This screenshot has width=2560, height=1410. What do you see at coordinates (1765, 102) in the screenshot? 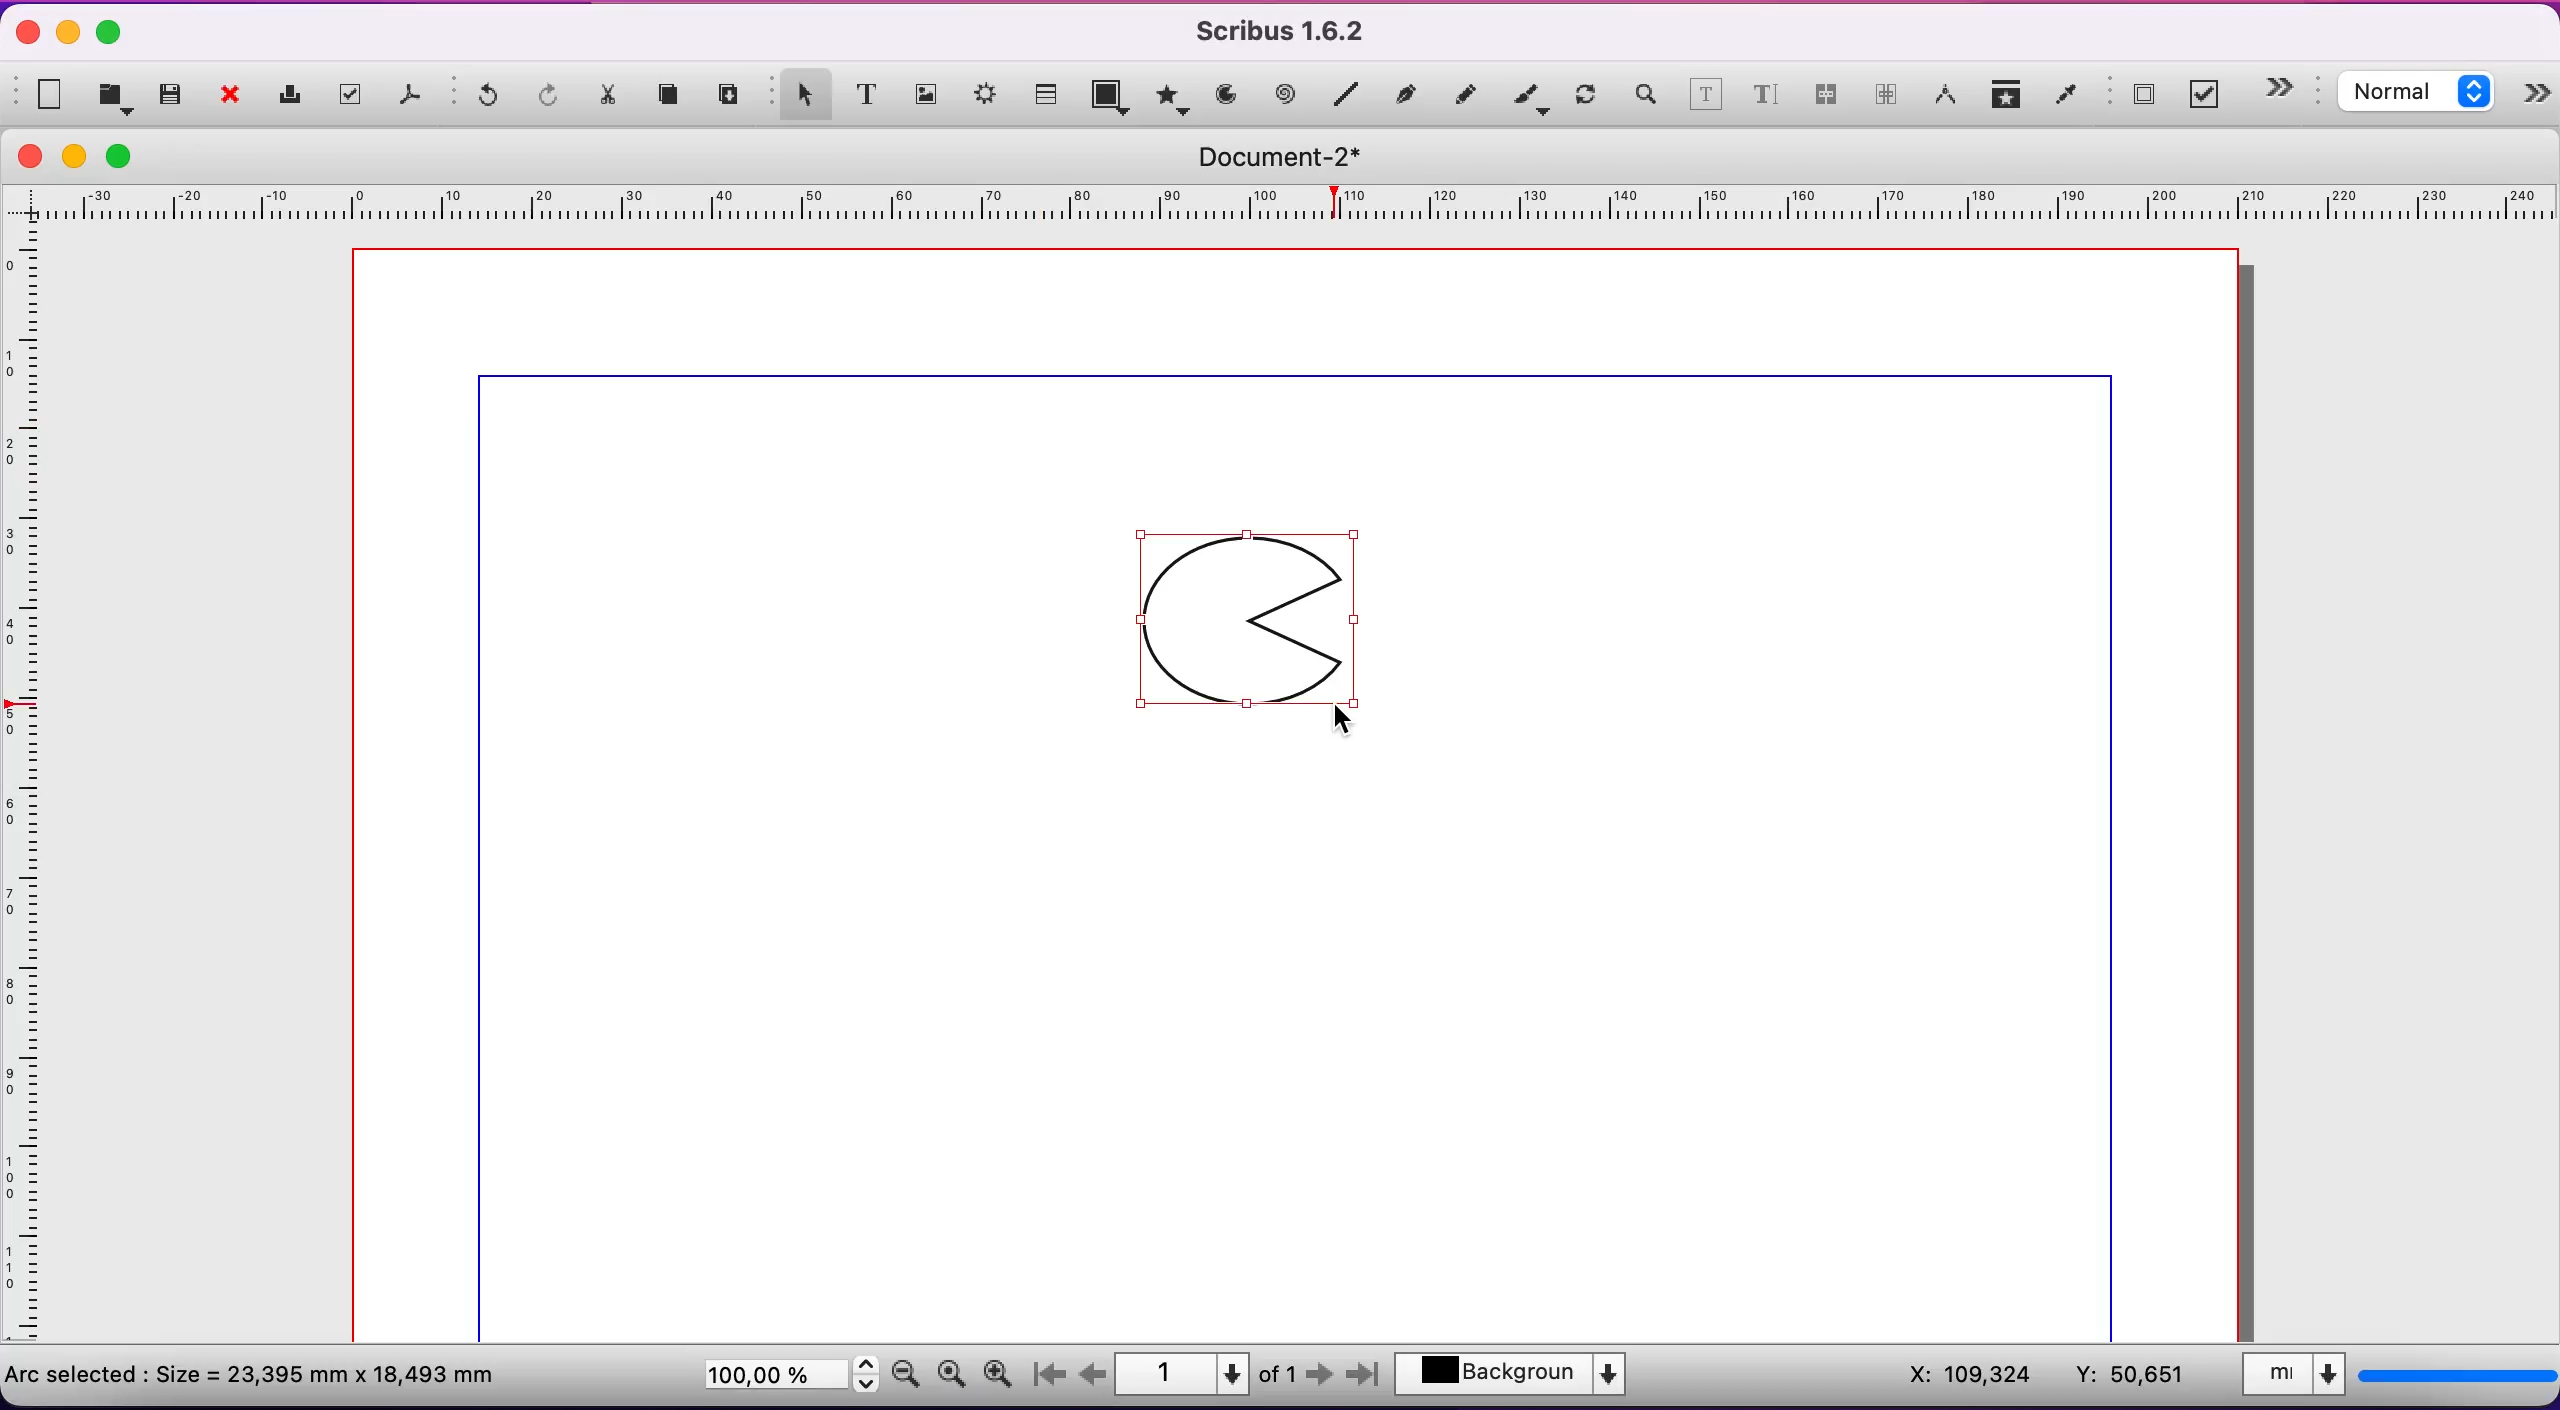
I see `edit text with story editor` at bounding box center [1765, 102].